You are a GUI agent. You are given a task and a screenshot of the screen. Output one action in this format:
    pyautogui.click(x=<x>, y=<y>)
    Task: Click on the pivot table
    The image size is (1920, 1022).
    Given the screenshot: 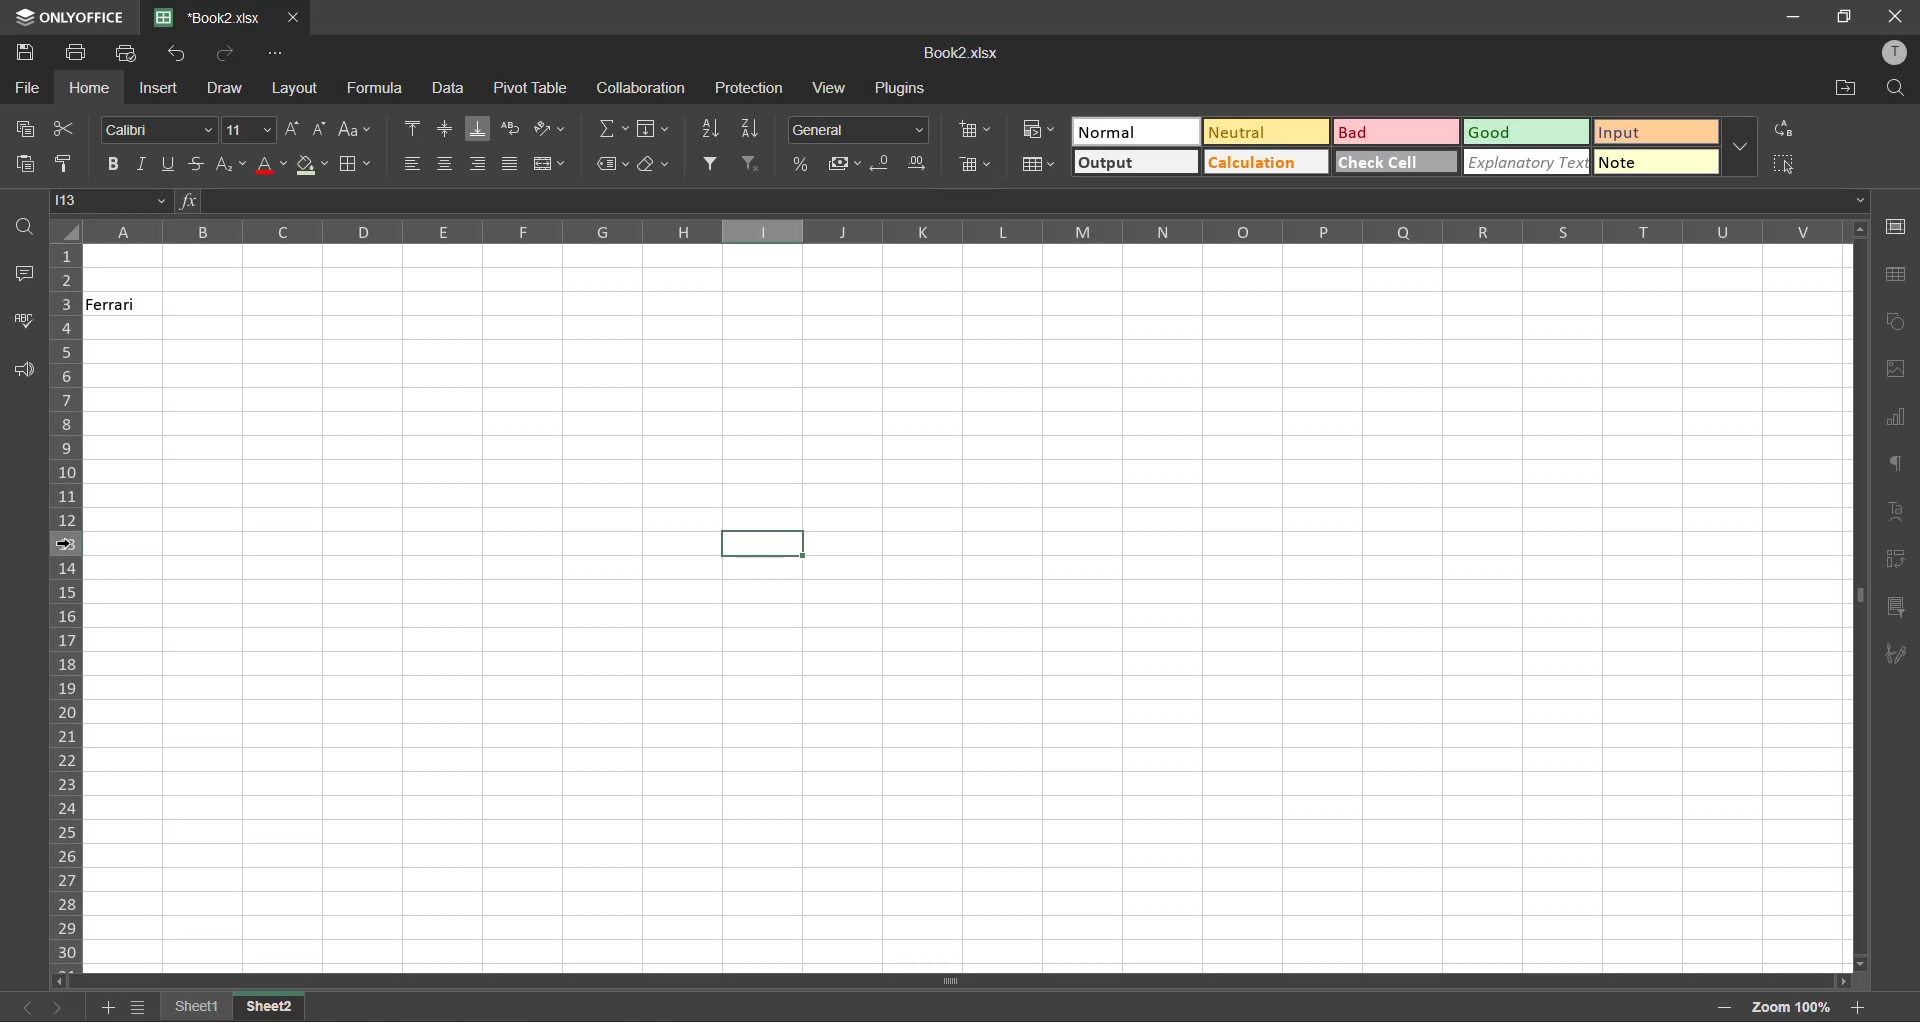 What is the action you would take?
    pyautogui.click(x=1901, y=559)
    